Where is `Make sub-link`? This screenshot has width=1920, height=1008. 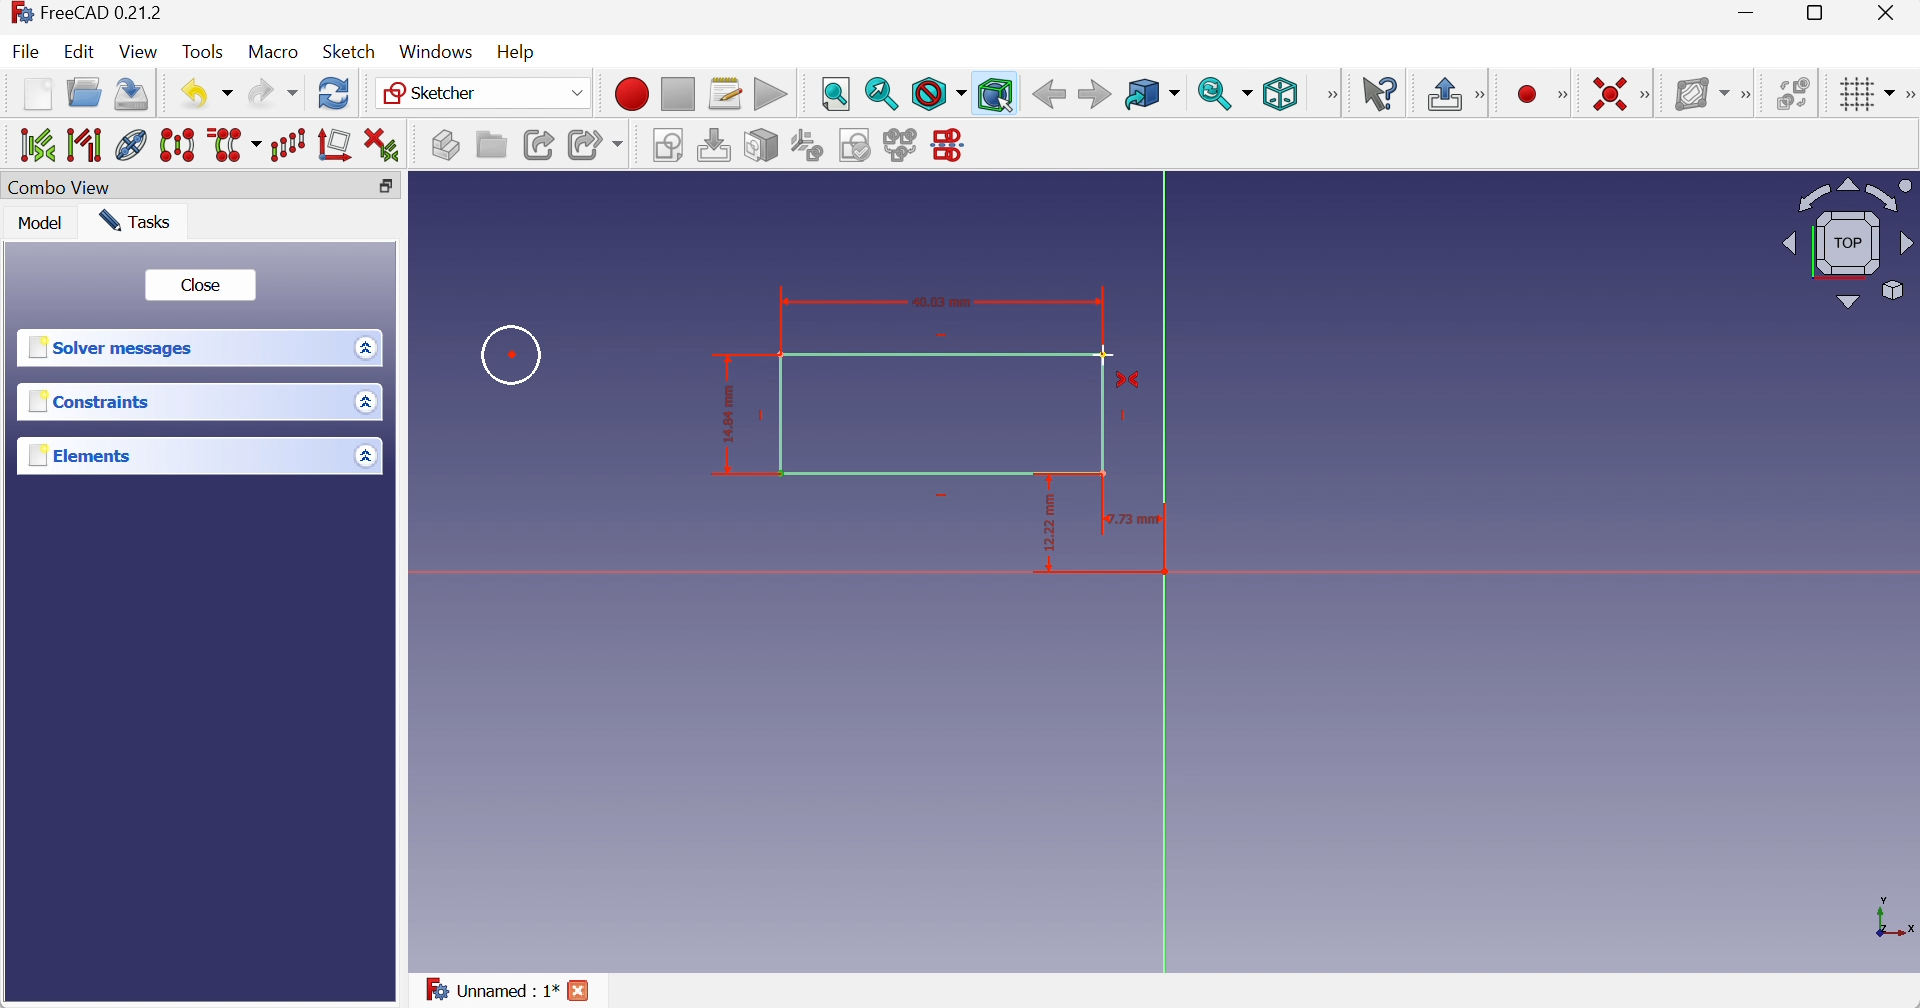 Make sub-link is located at coordinates (597, 145).